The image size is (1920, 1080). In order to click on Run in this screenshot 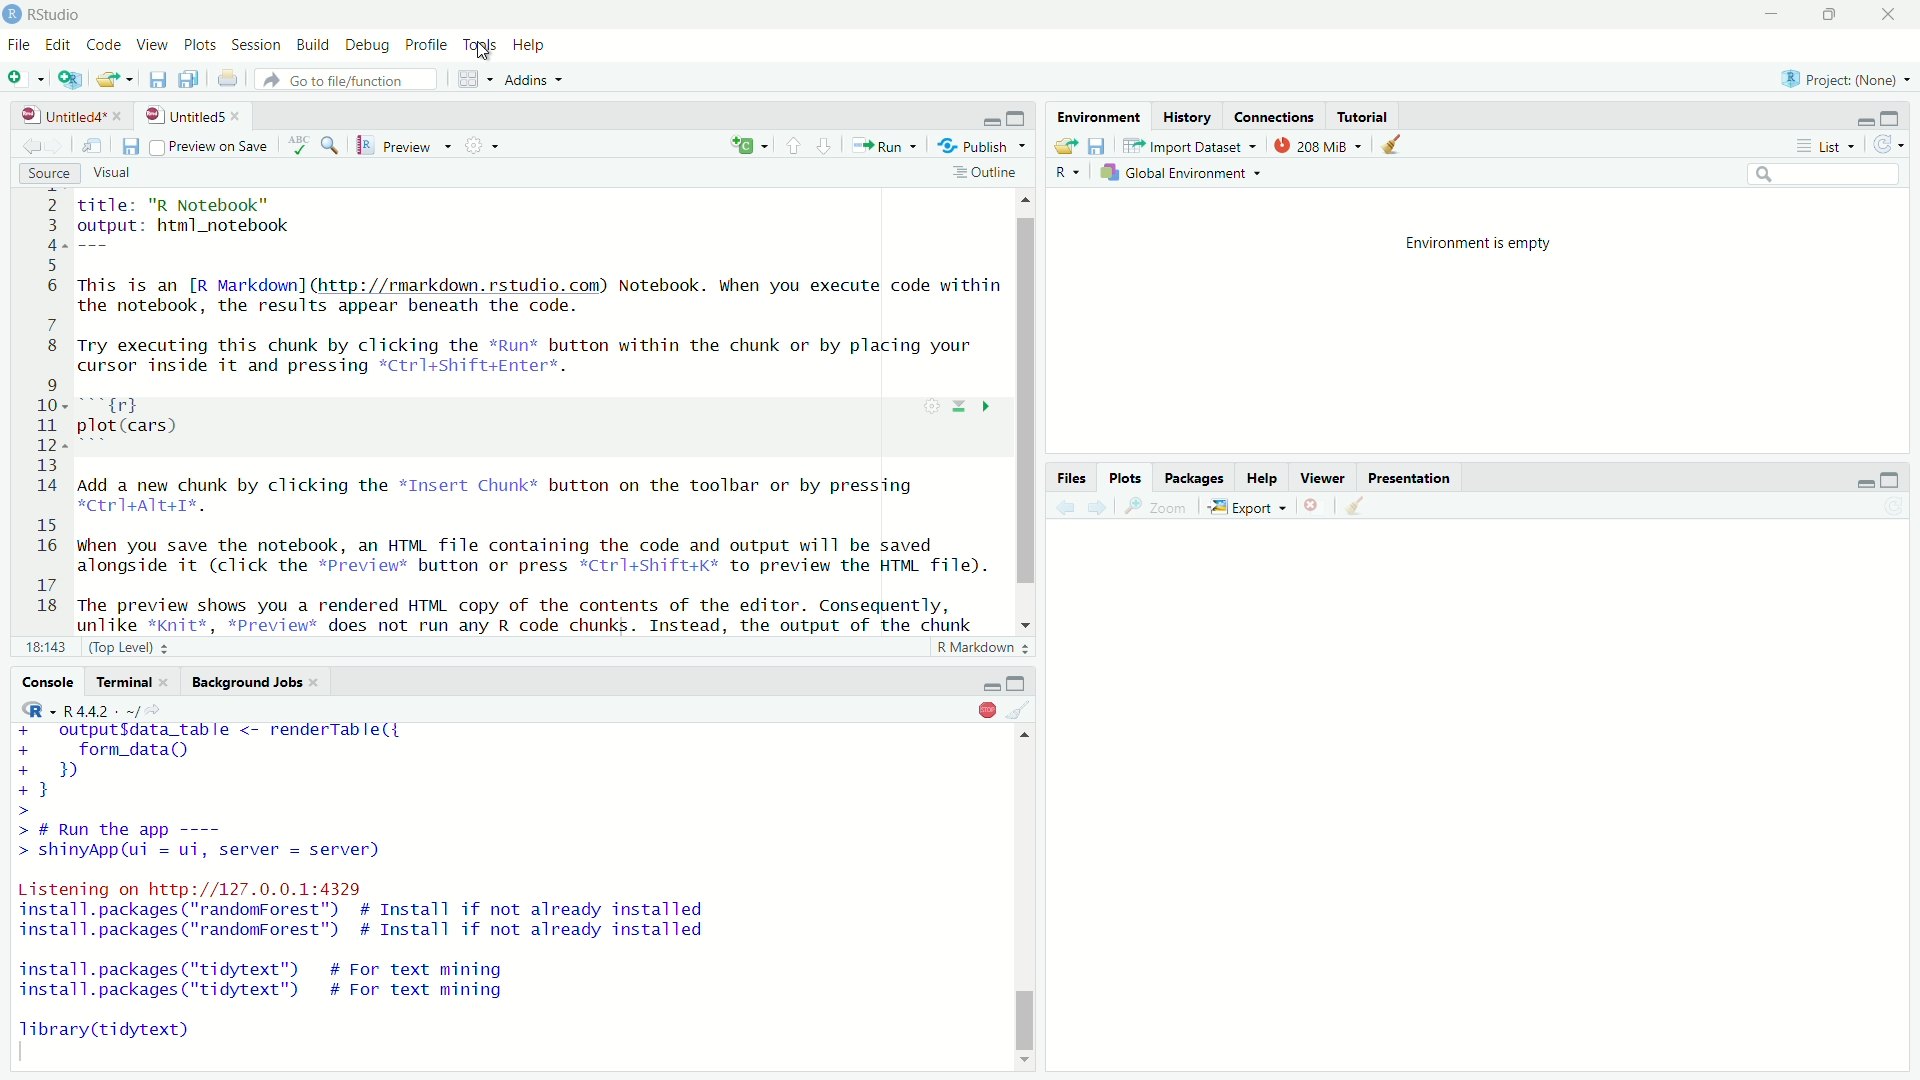, I will do `click(883, 145)`.